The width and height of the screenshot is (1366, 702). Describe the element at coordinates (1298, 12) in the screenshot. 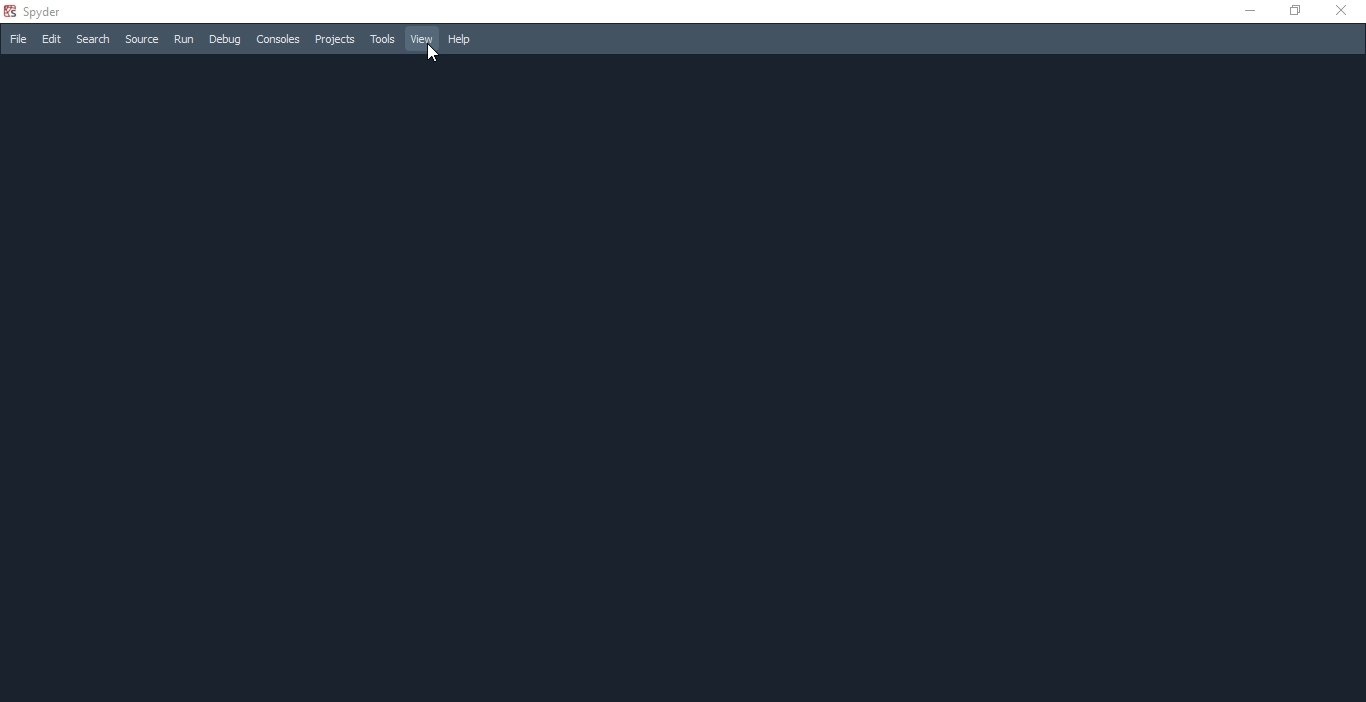

I see `restore` at that location.